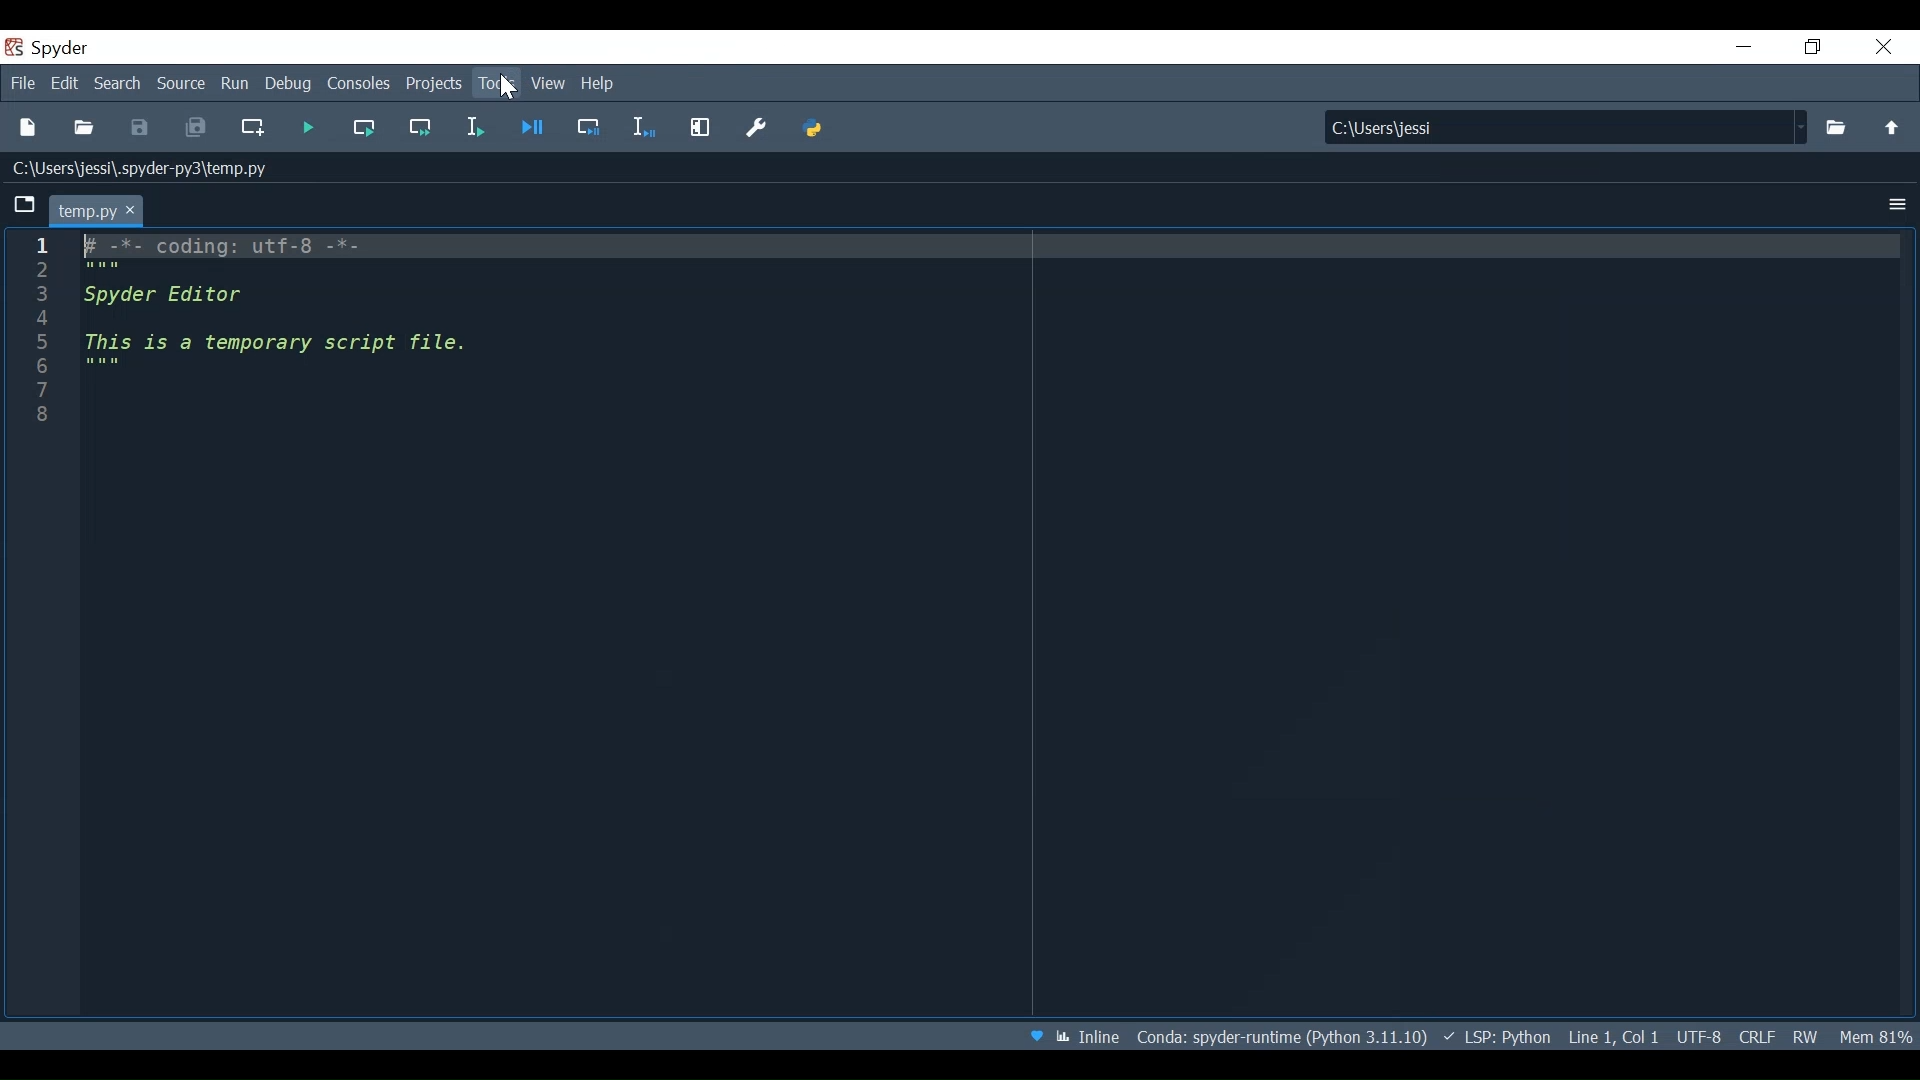 Image resolution: width=1920 pixels, height=1080 pixels. I want to click on Find in Files, so click(1563, 127).